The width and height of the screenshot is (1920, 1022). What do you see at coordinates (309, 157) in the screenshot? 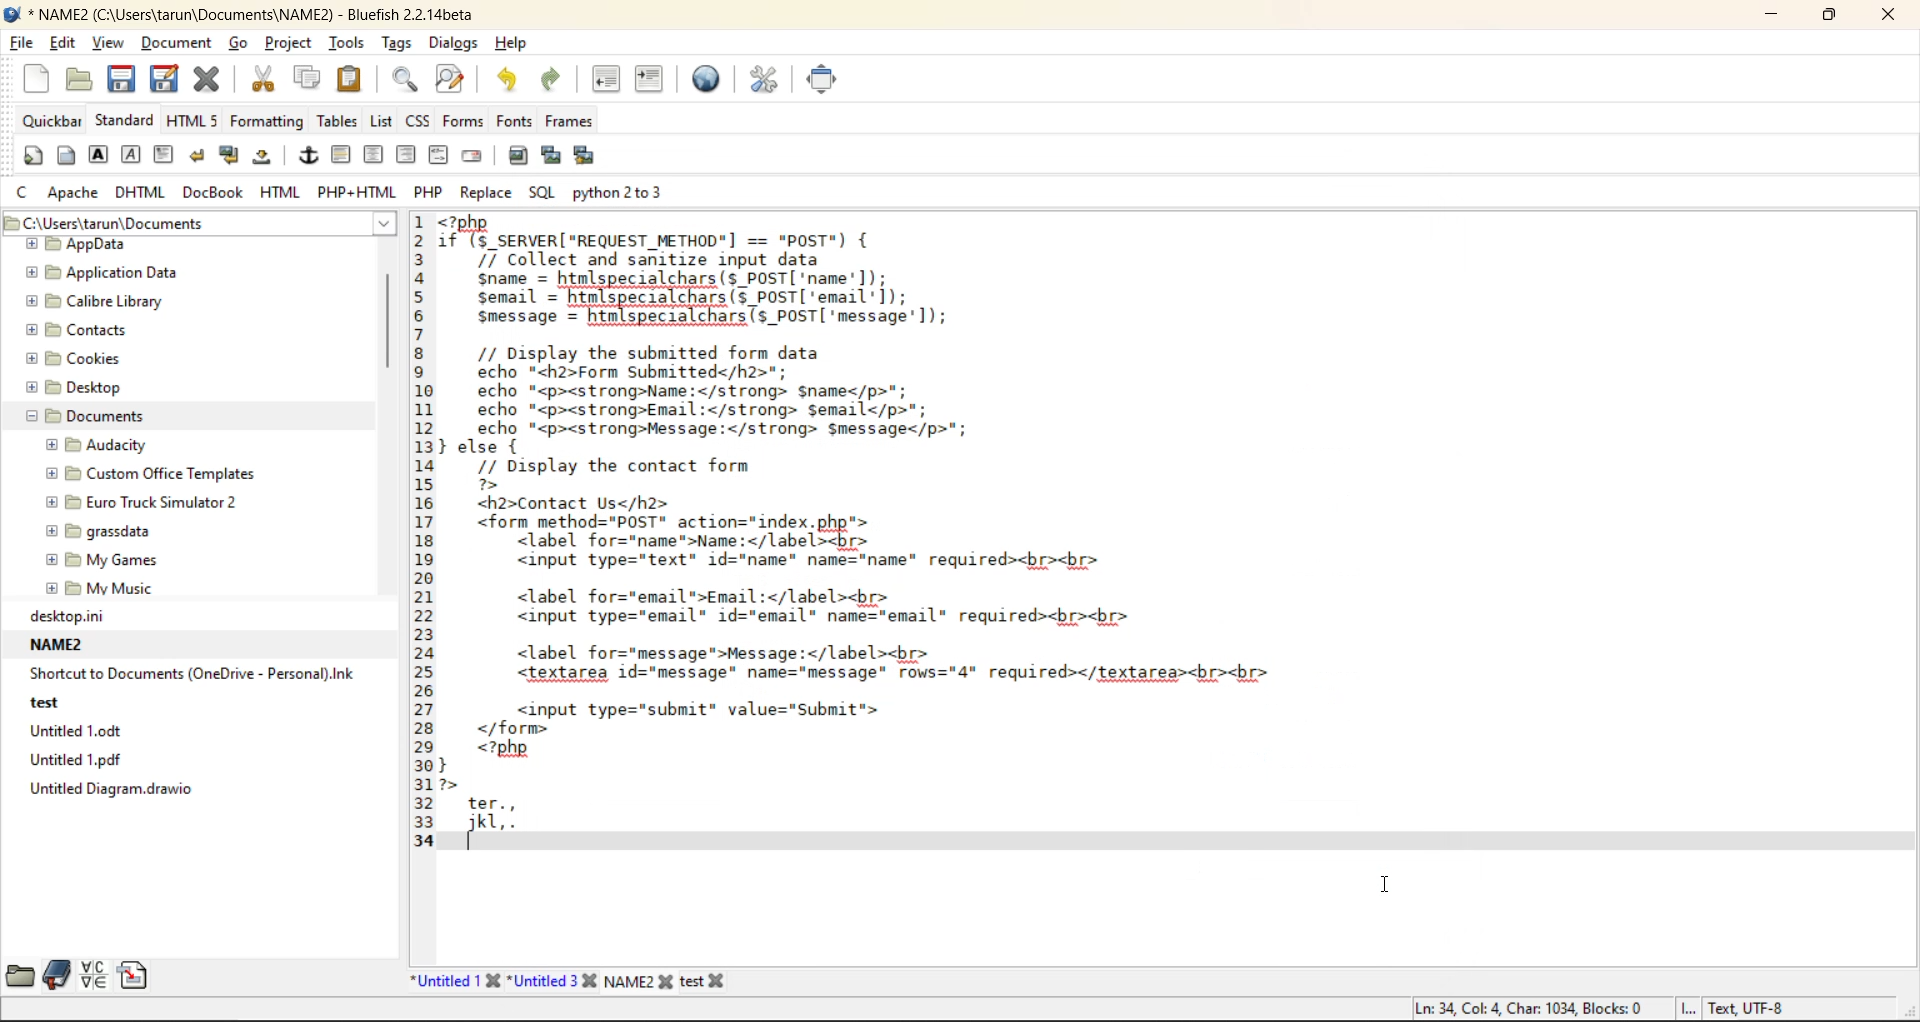
I see `anchor` at bounding box center [309, 157].